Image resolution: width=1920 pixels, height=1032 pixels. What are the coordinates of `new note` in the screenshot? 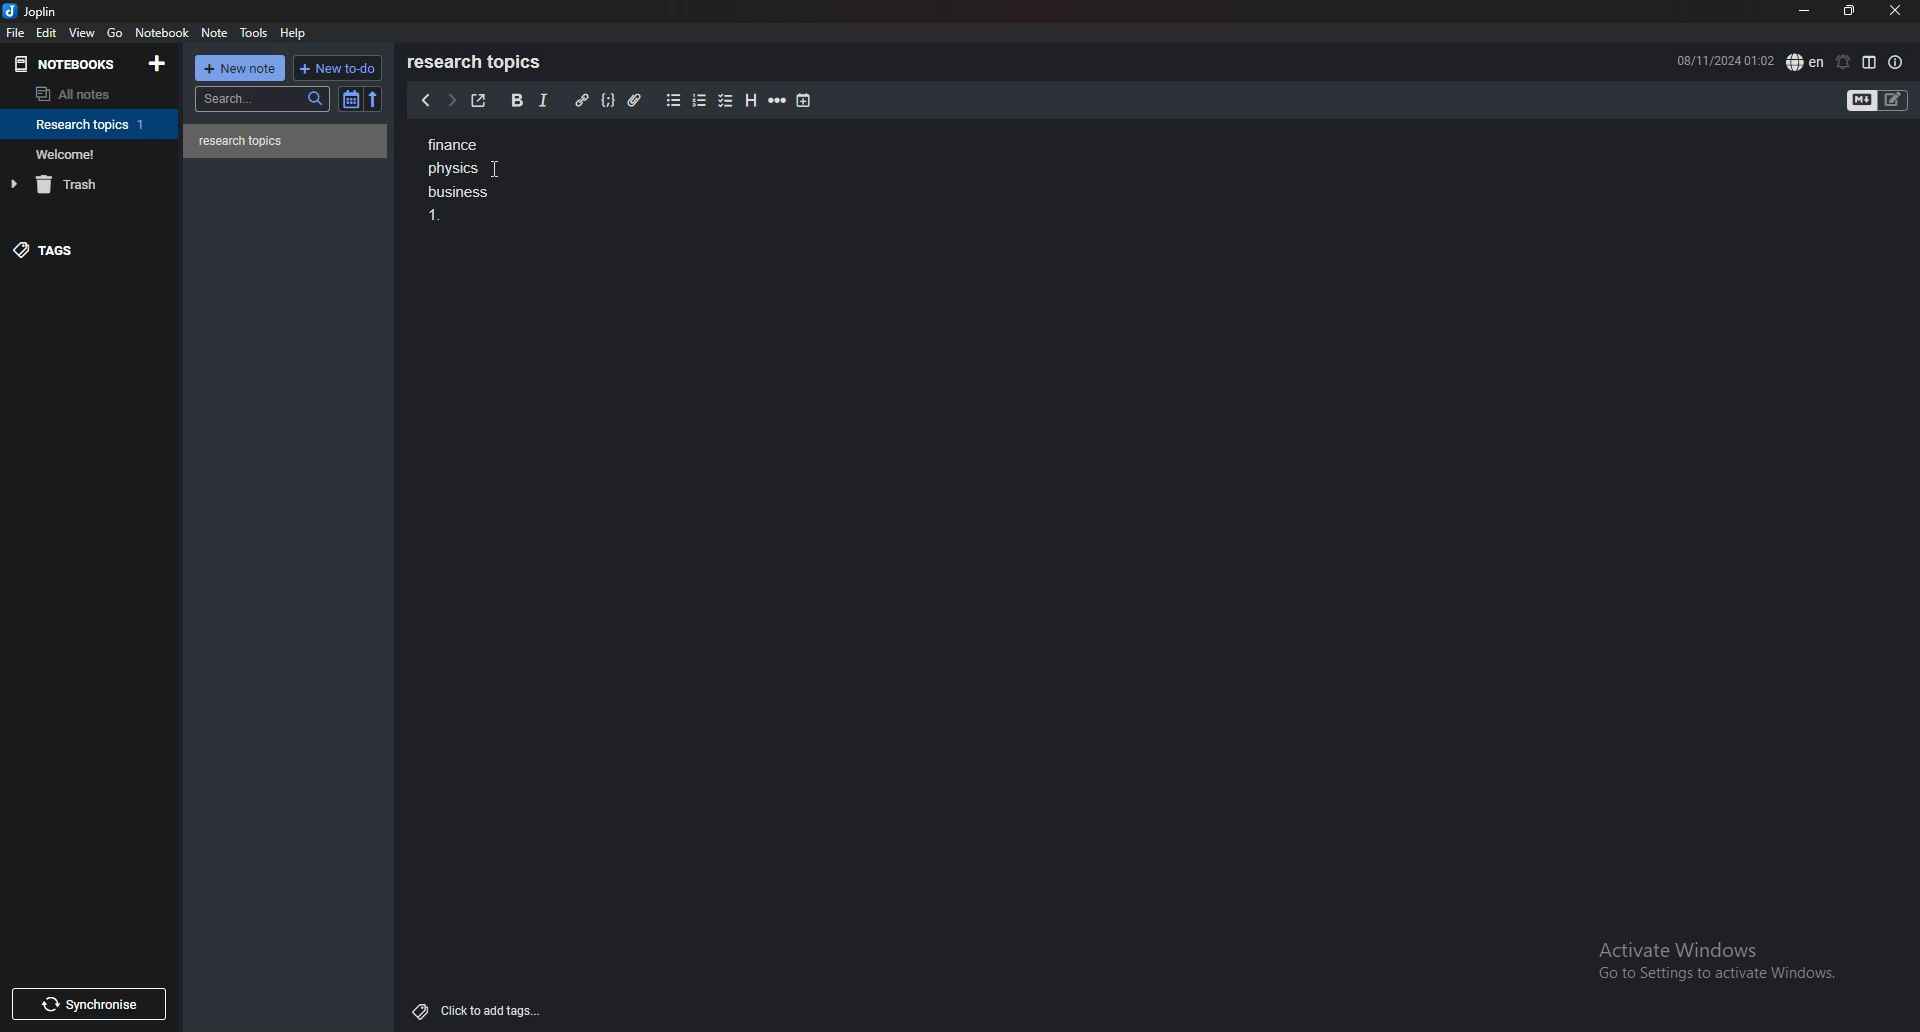 It's located at (242, 67).